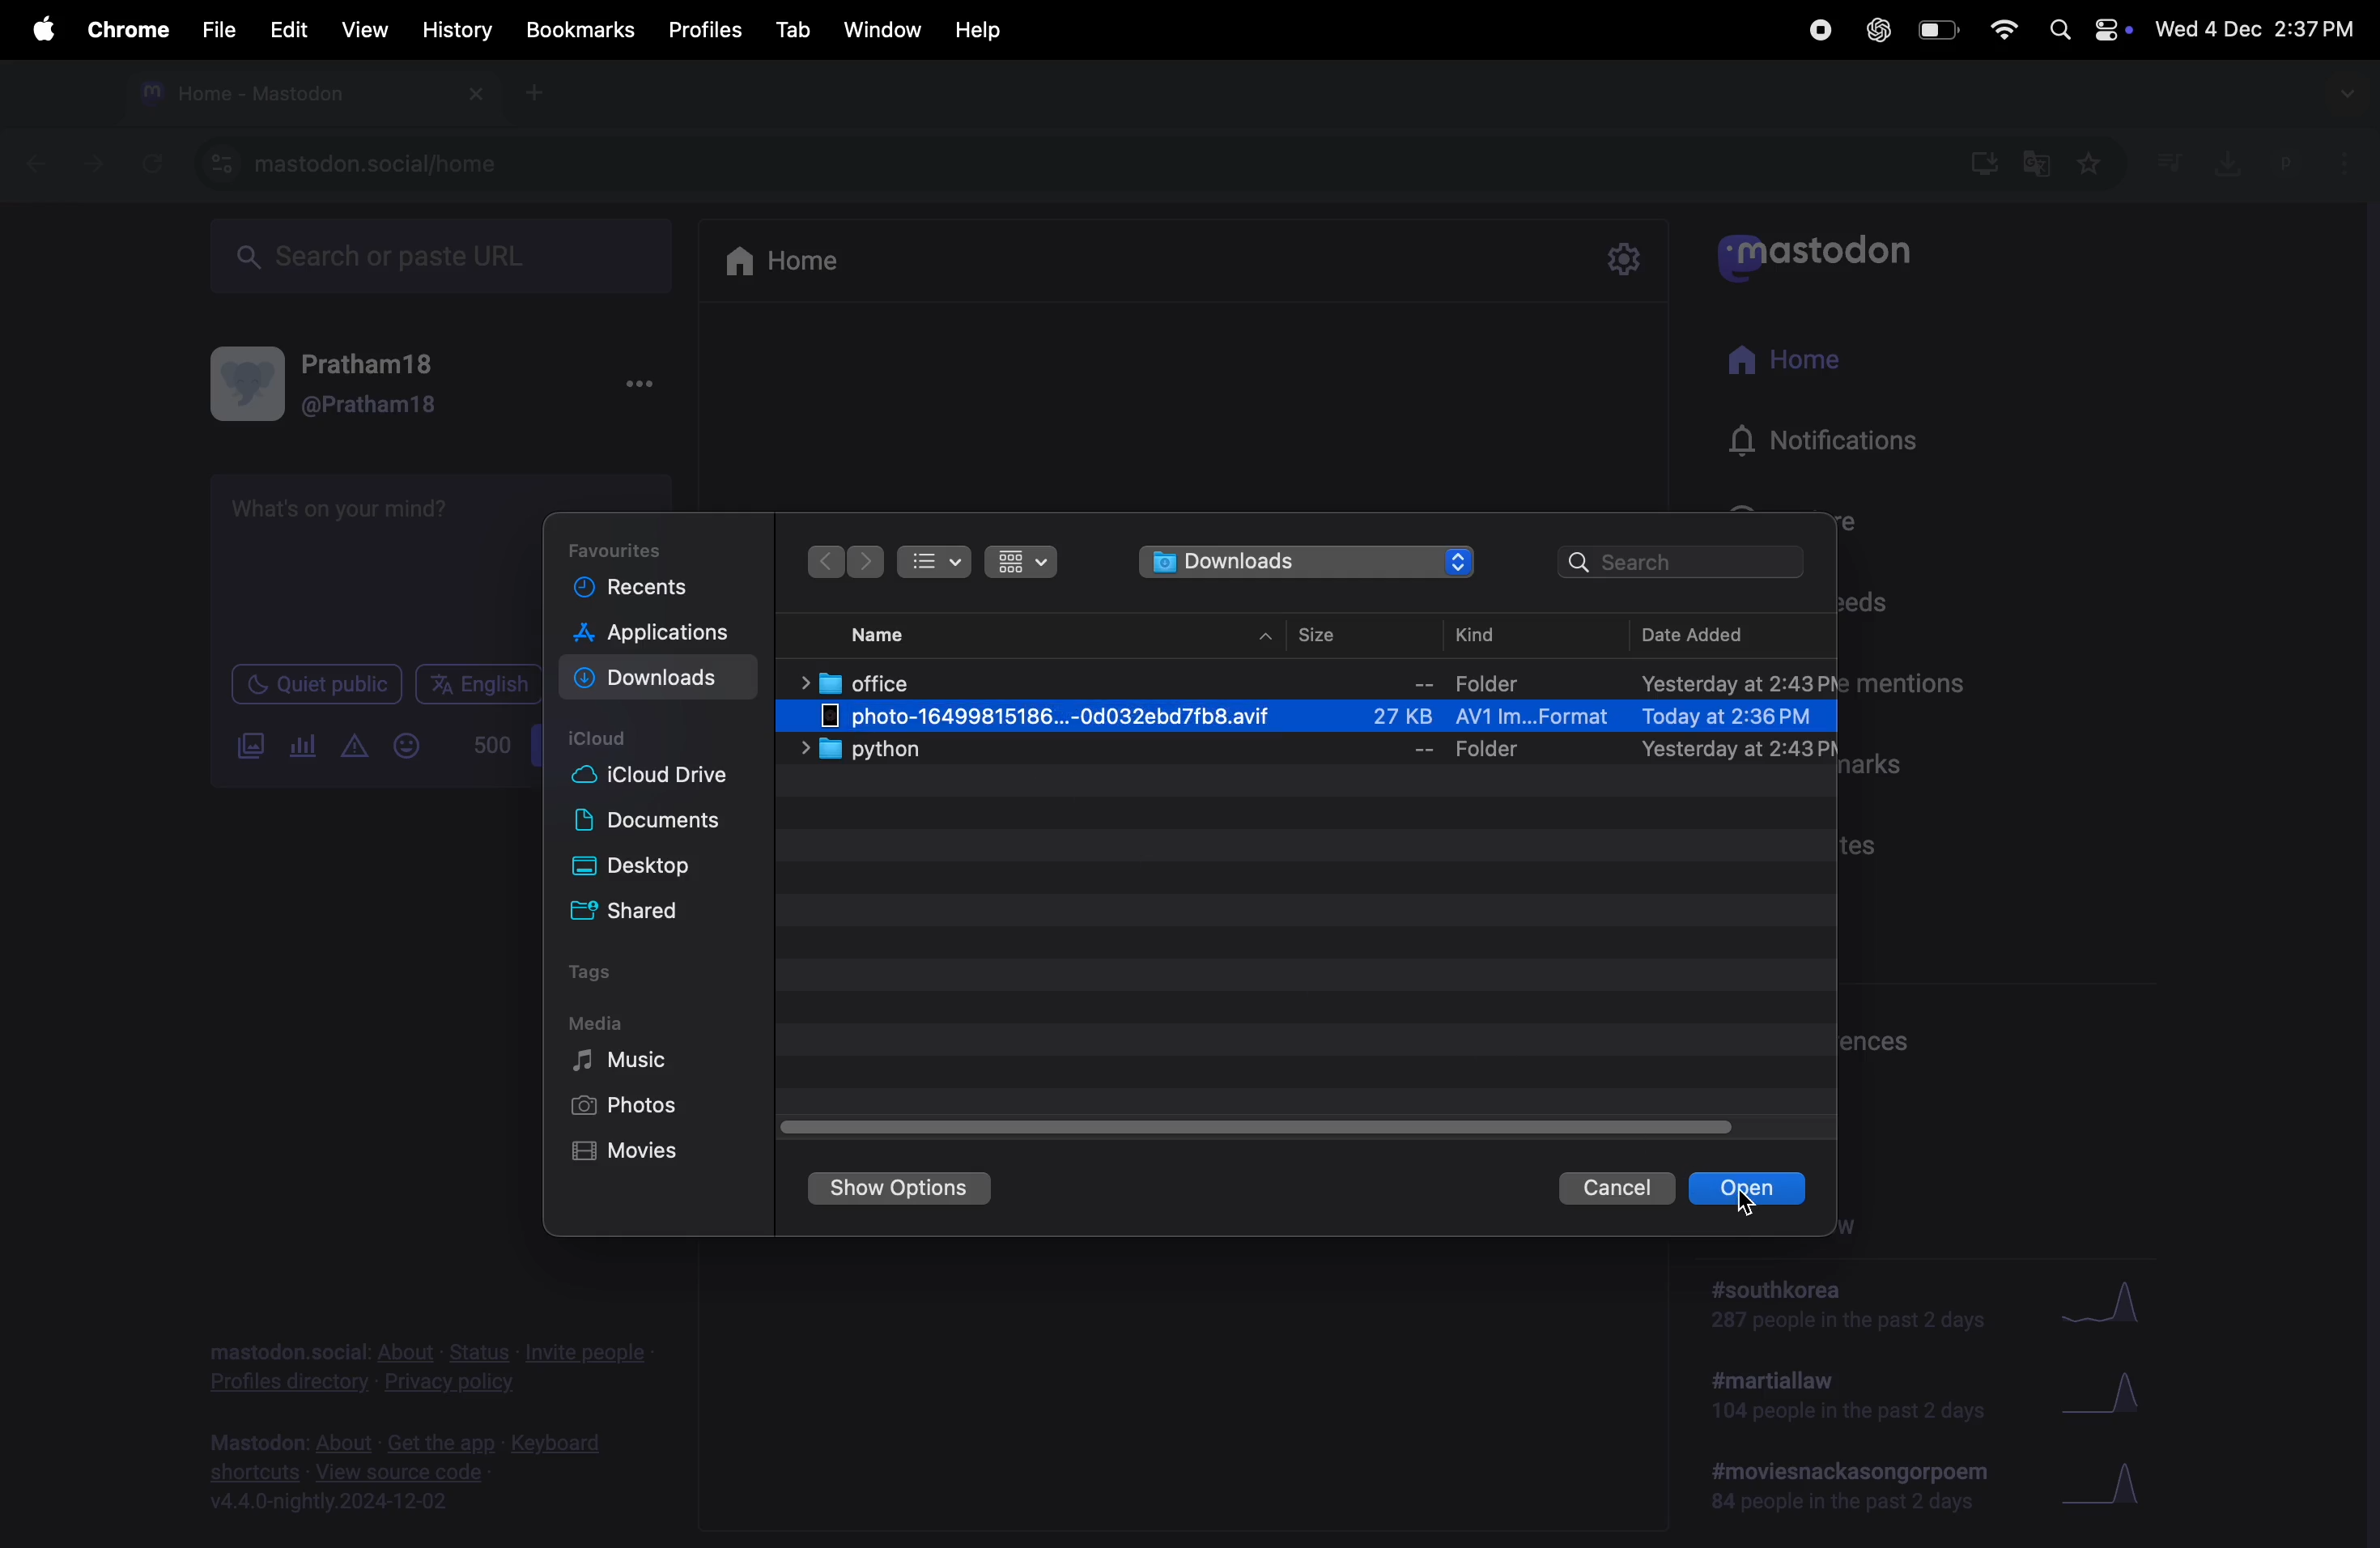  Describe the element at coordinates (636, 589) in the screenshot. I see `recents` at that location.